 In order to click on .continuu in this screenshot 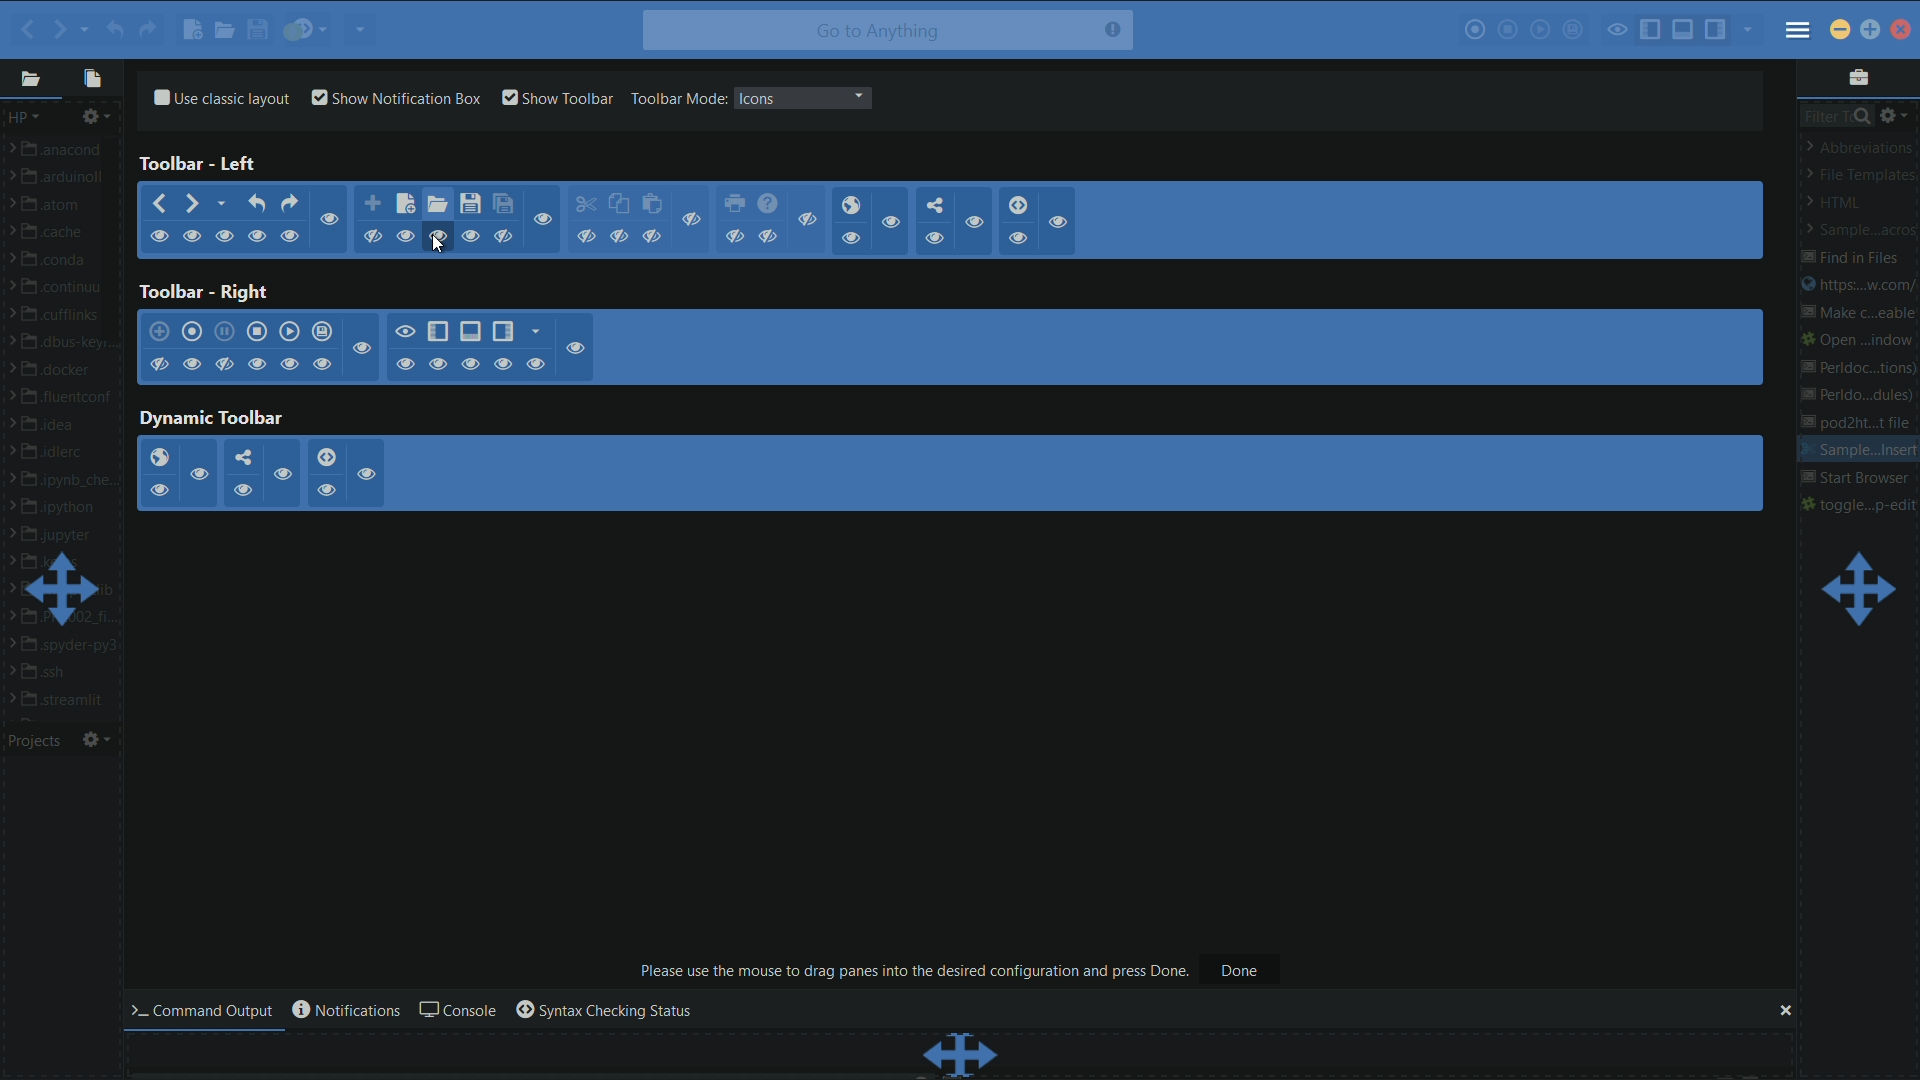, I will do `click(70, 289)`.